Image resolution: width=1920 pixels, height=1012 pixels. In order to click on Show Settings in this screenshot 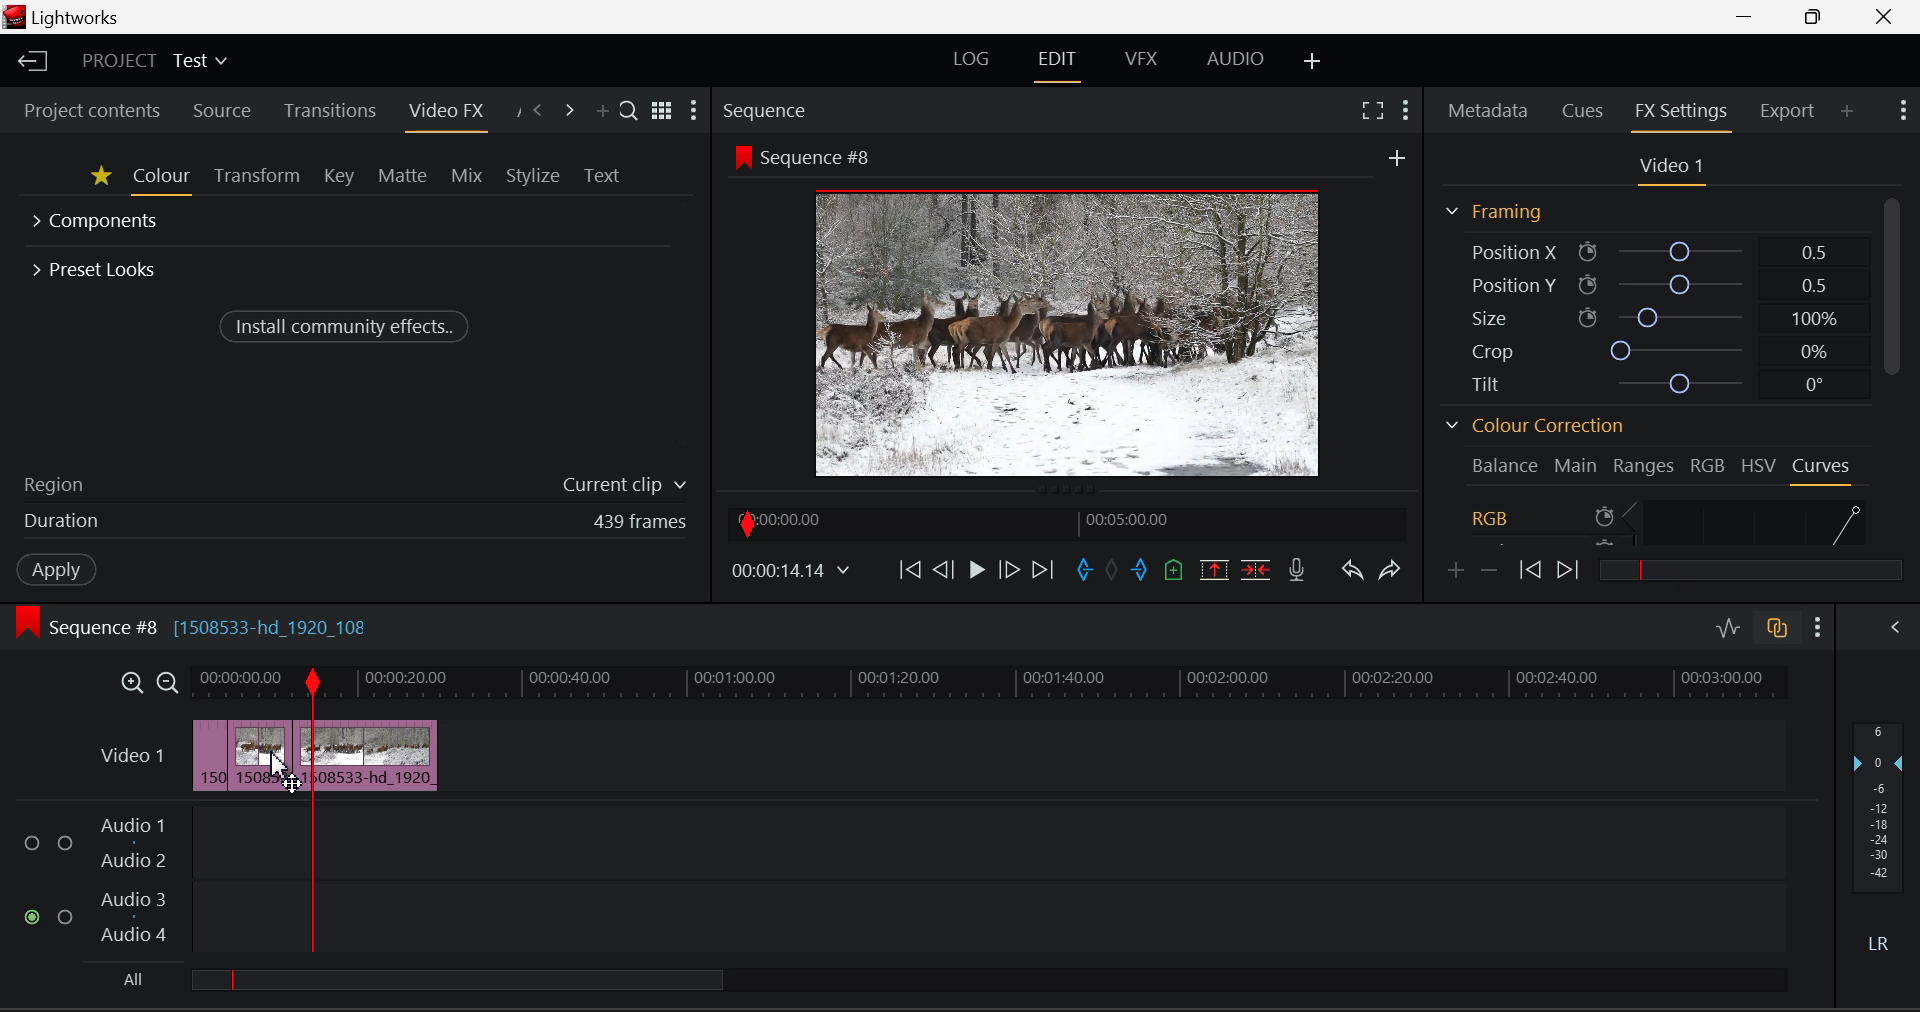, I will do `click(1409, 109)`.